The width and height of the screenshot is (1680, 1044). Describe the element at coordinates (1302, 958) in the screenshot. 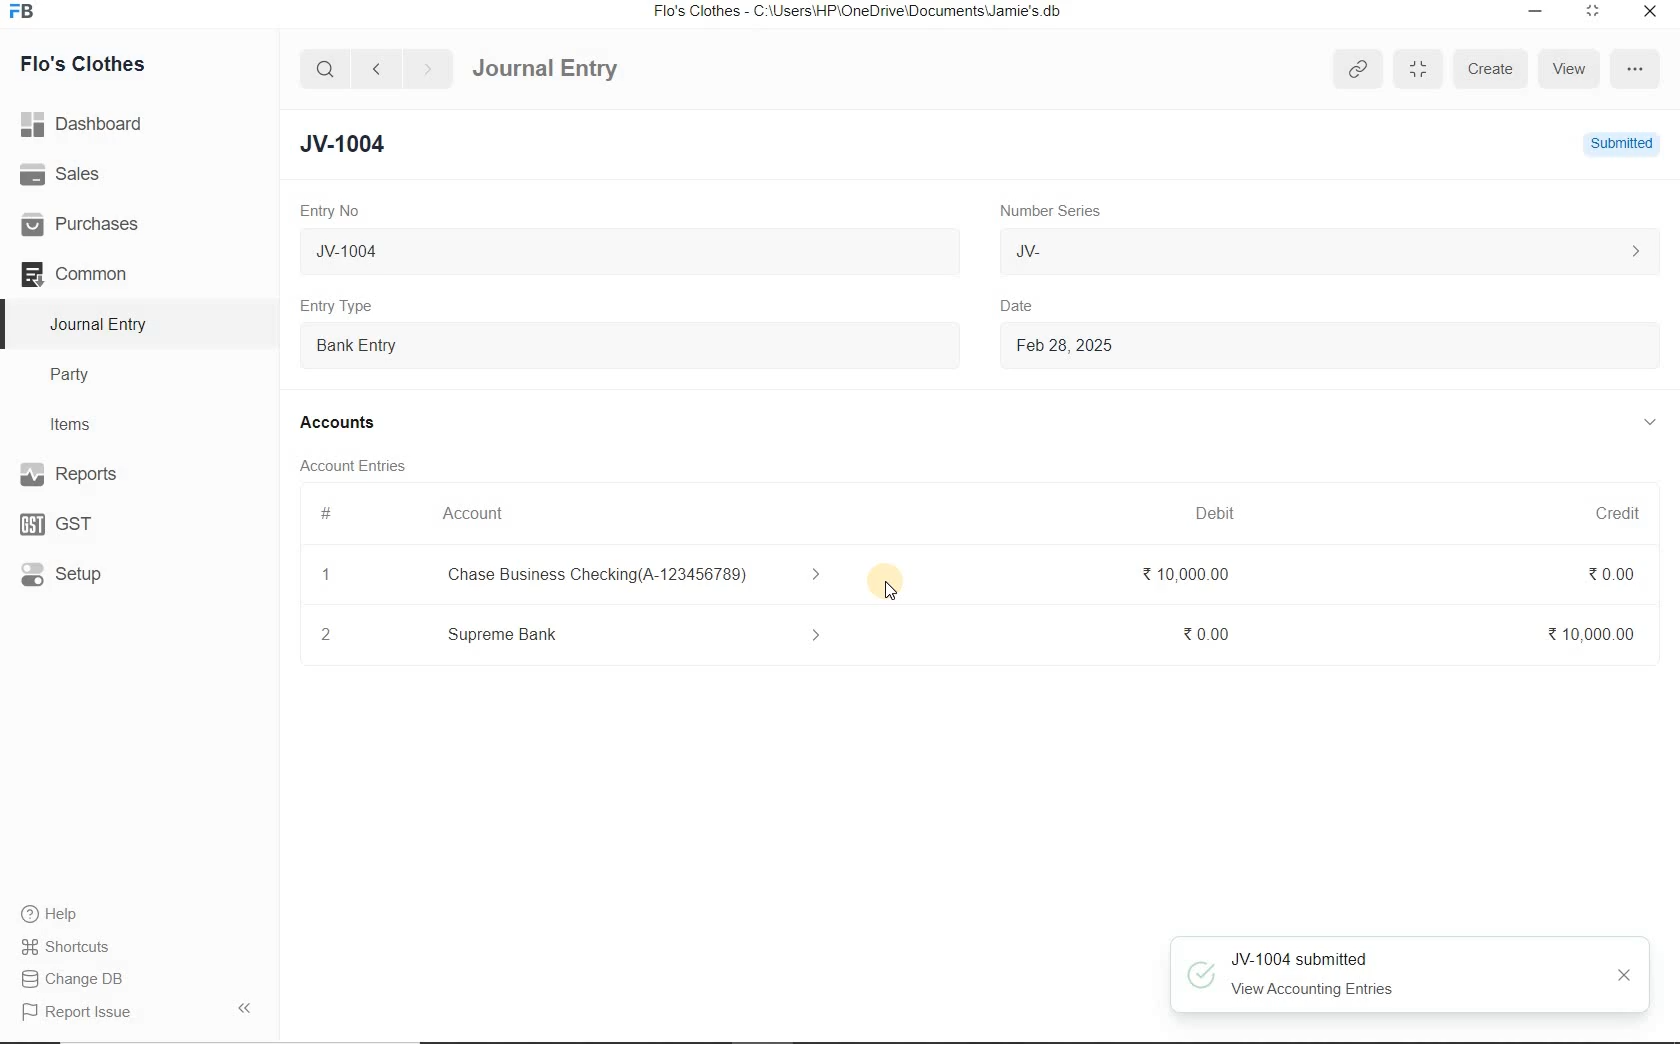

I see `JV-1004 submitted` at that location.